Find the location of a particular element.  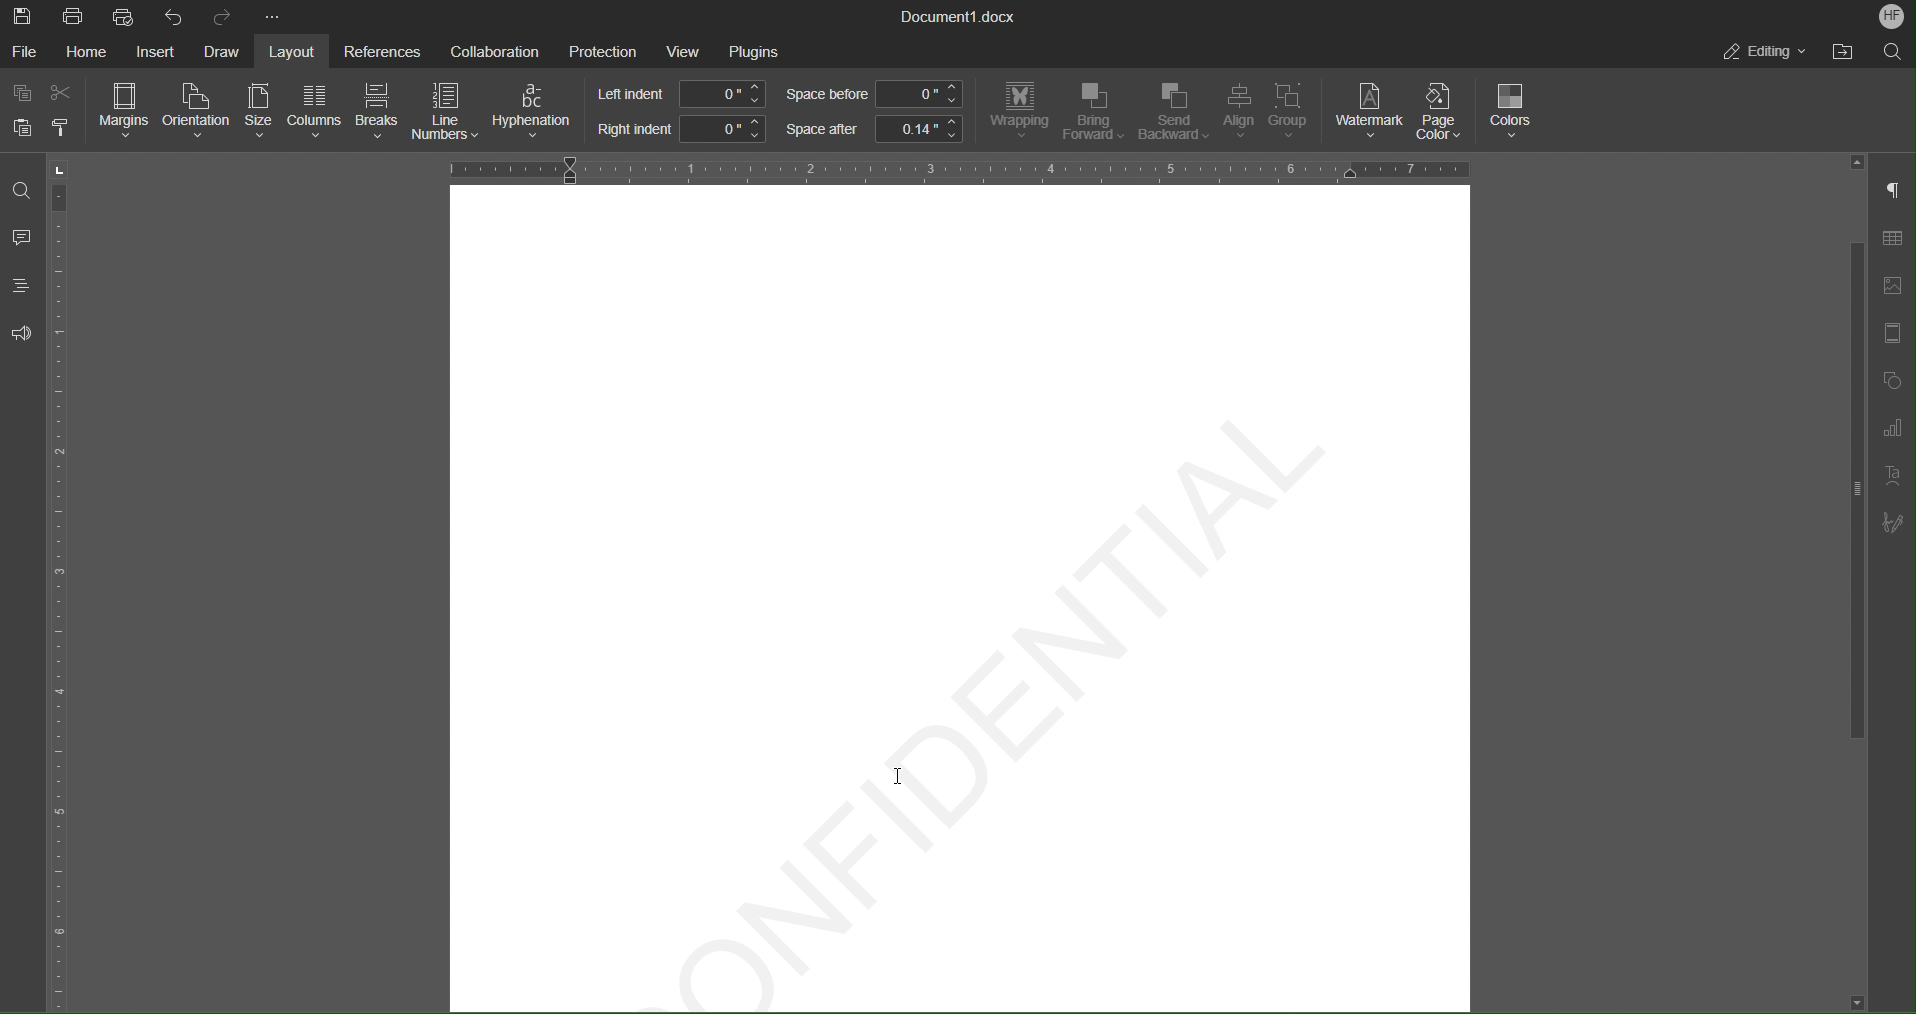

Editing is located at coordinates (1763, 51).